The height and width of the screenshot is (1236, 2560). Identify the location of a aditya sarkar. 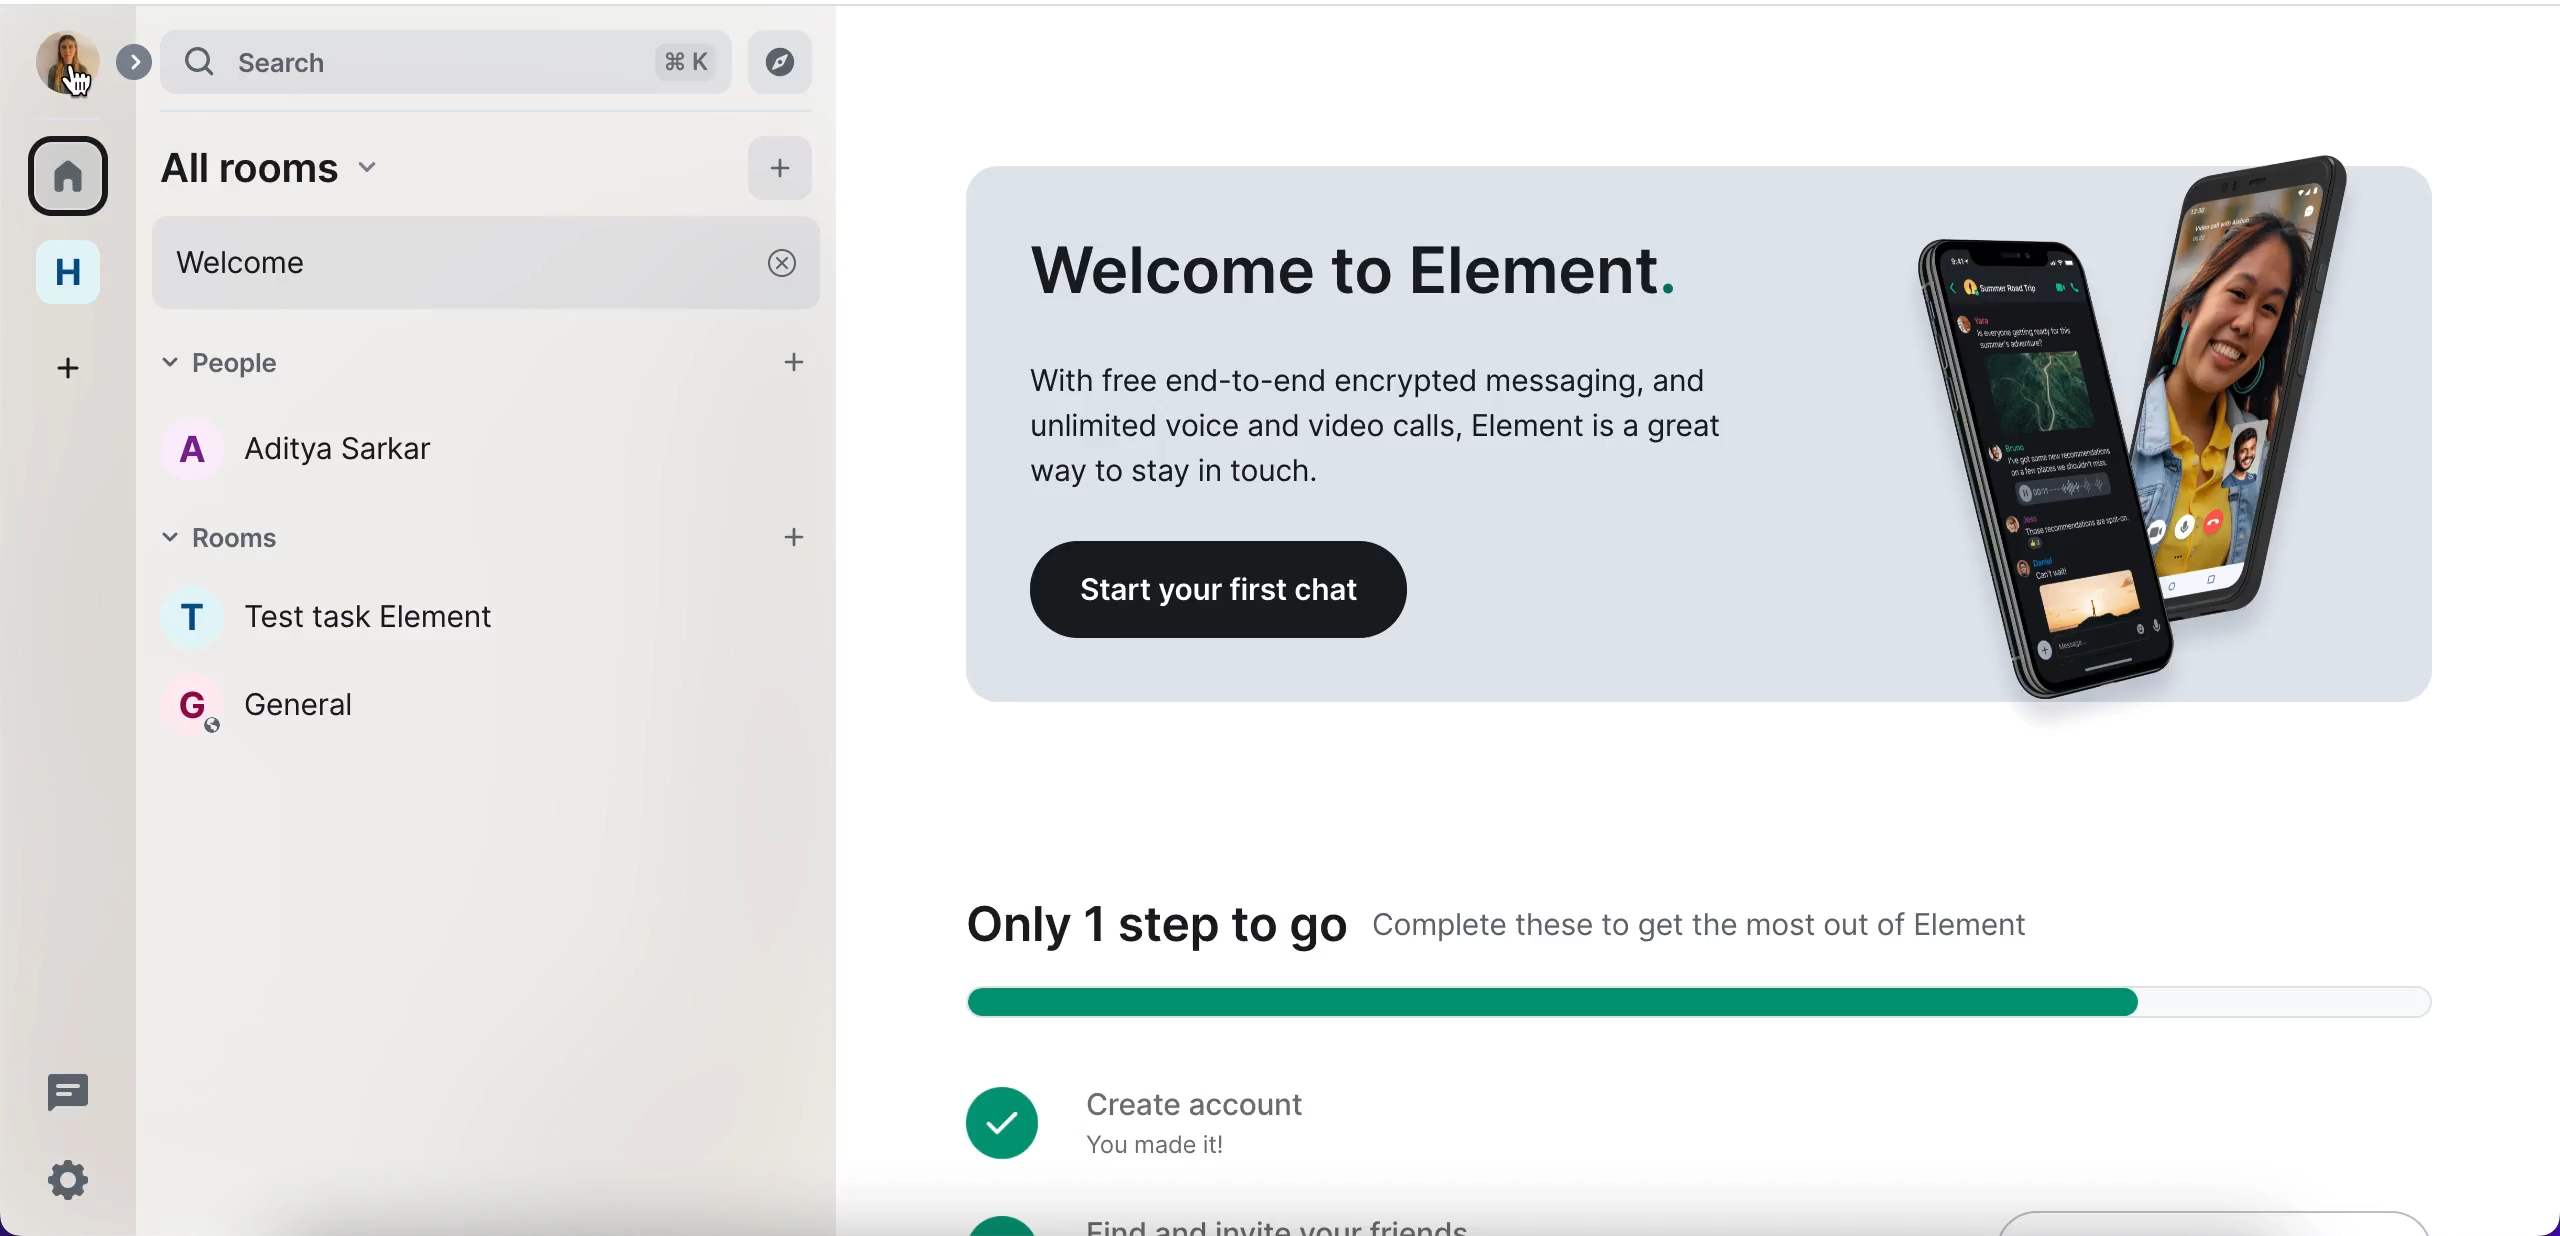
(382, 452).